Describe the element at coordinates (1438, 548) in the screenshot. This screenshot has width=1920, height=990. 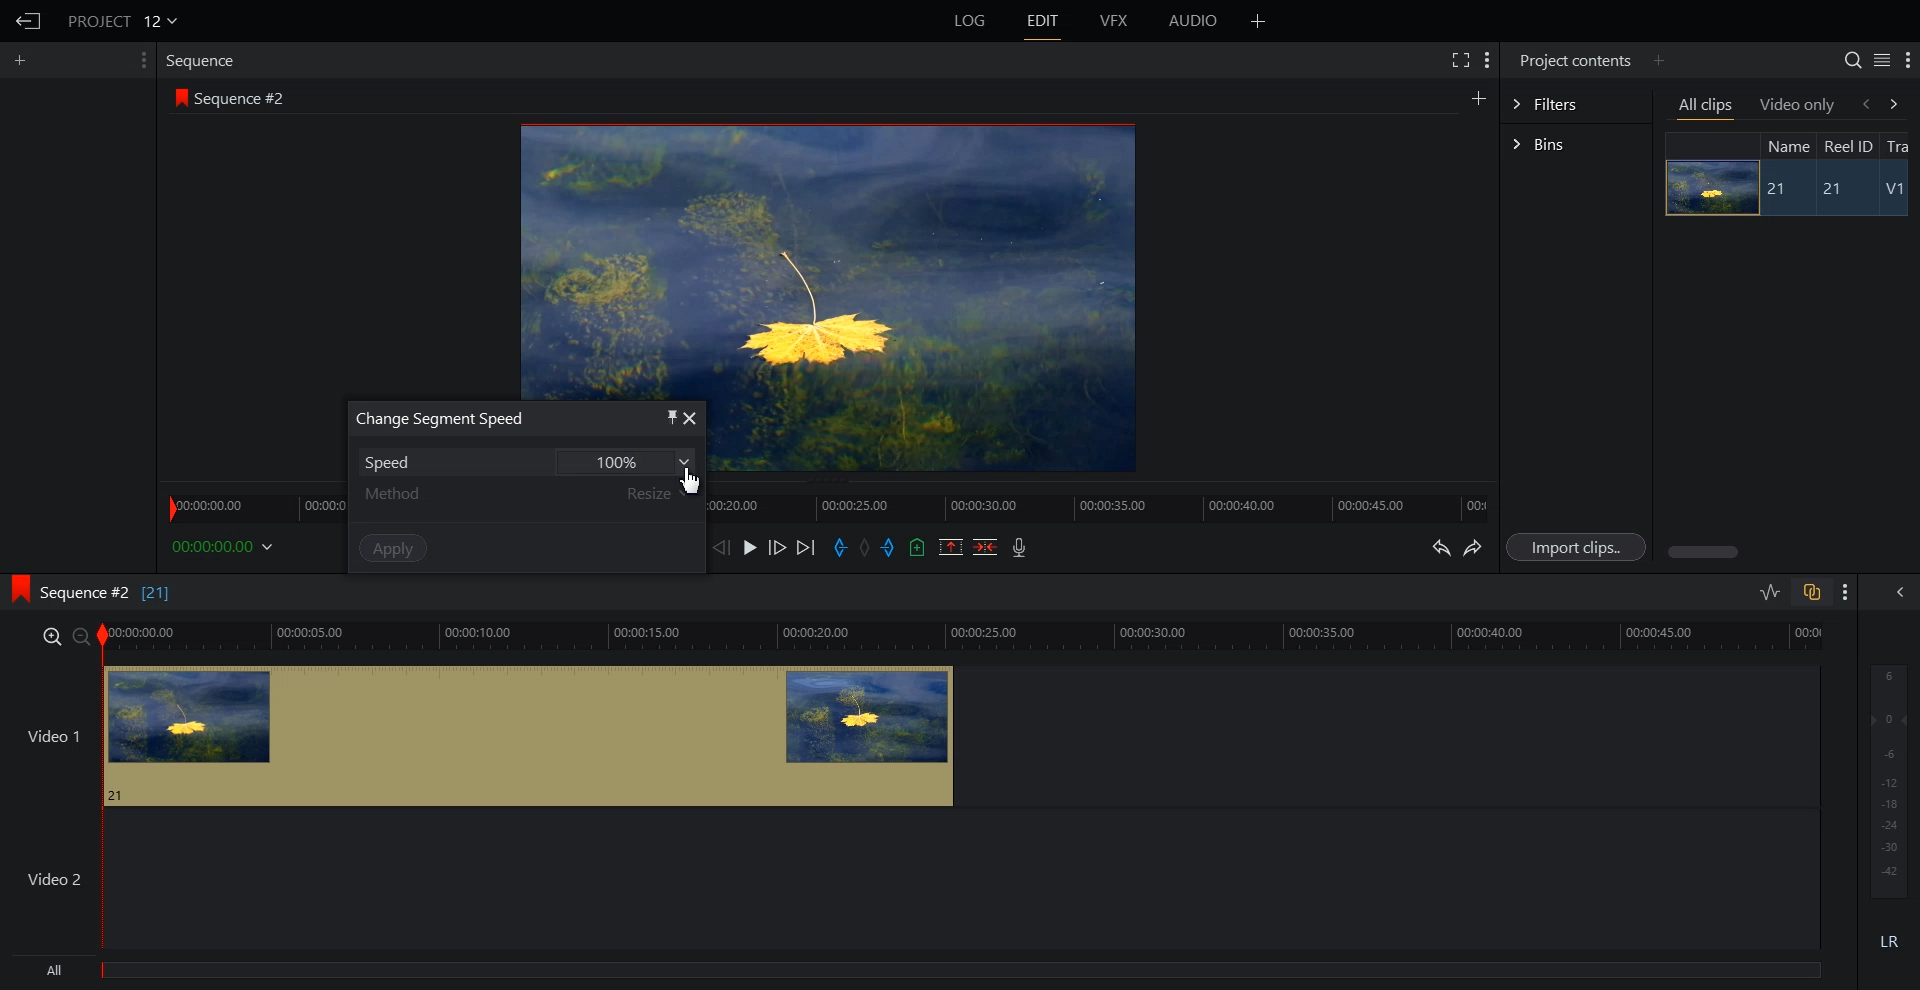
I see `Undo` at that location.